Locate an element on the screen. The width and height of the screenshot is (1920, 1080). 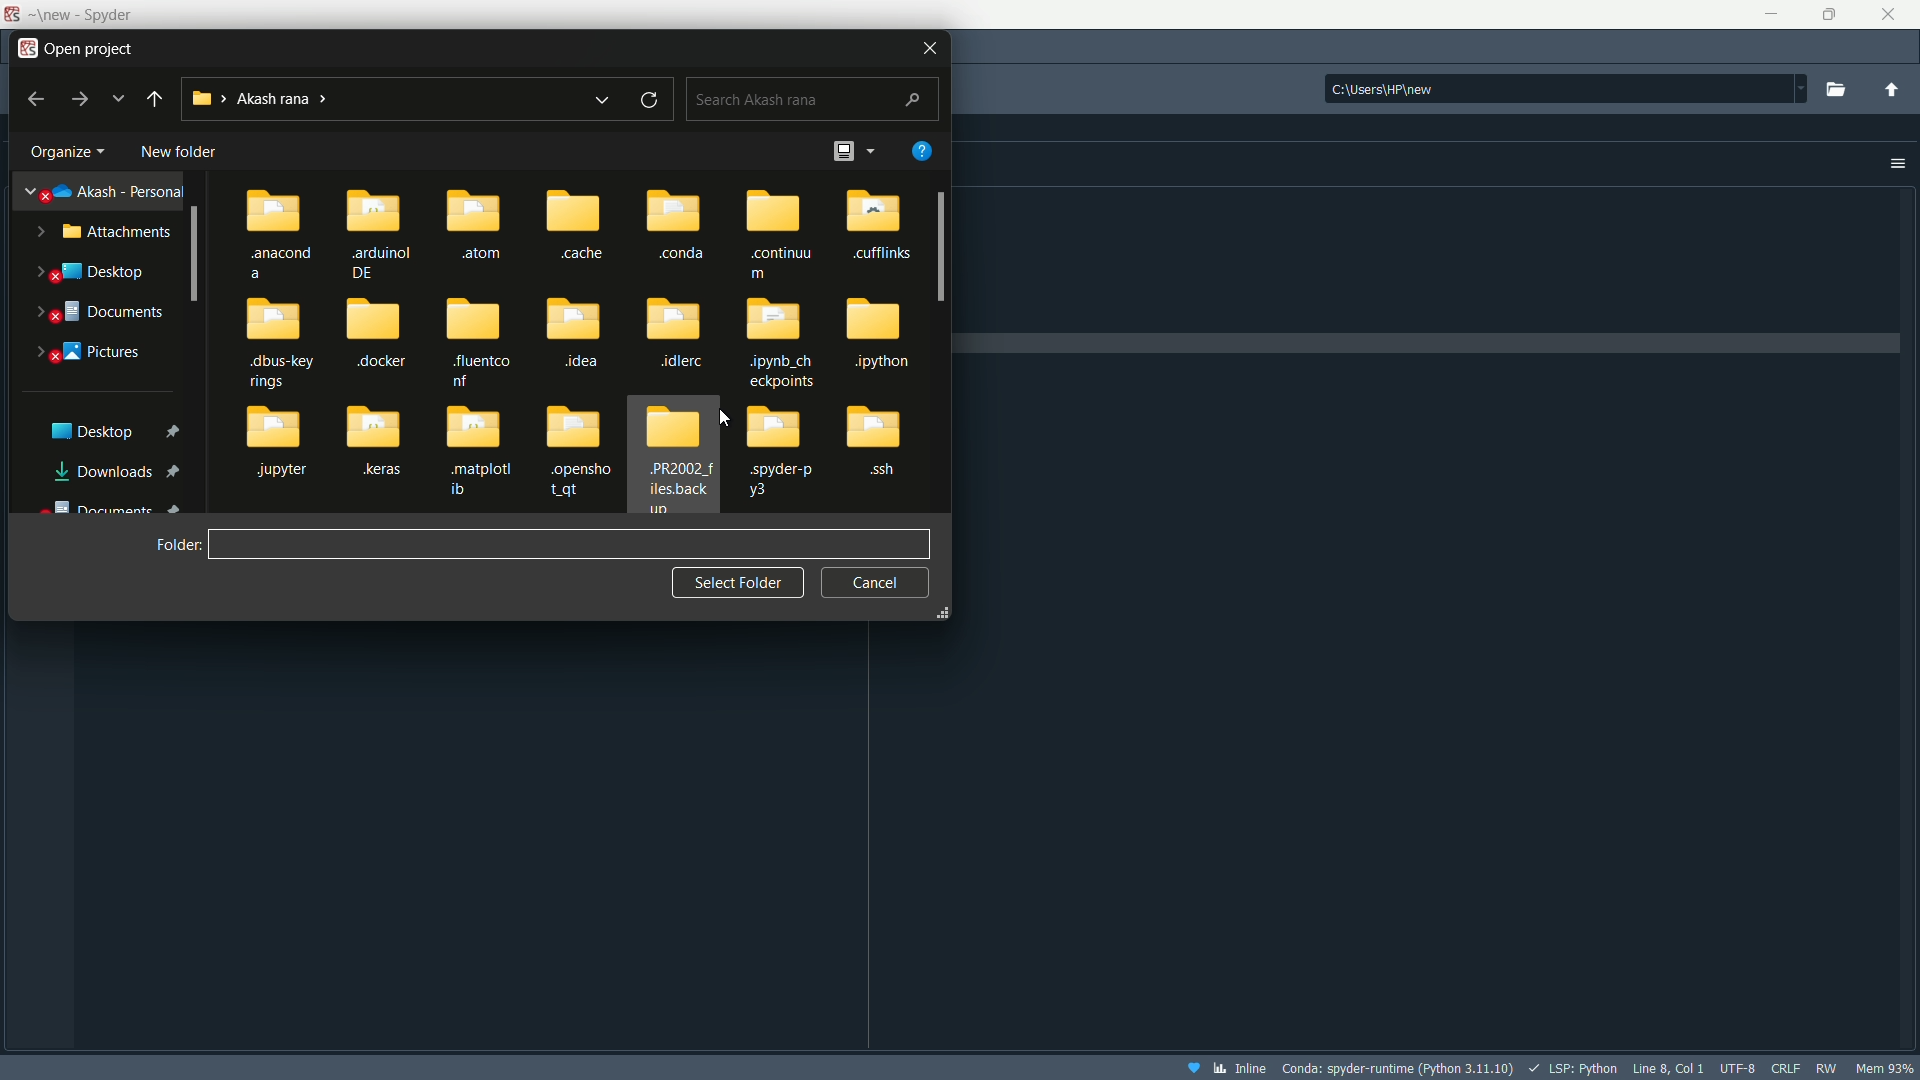
parent directory is located at coordinates (1892, 91).